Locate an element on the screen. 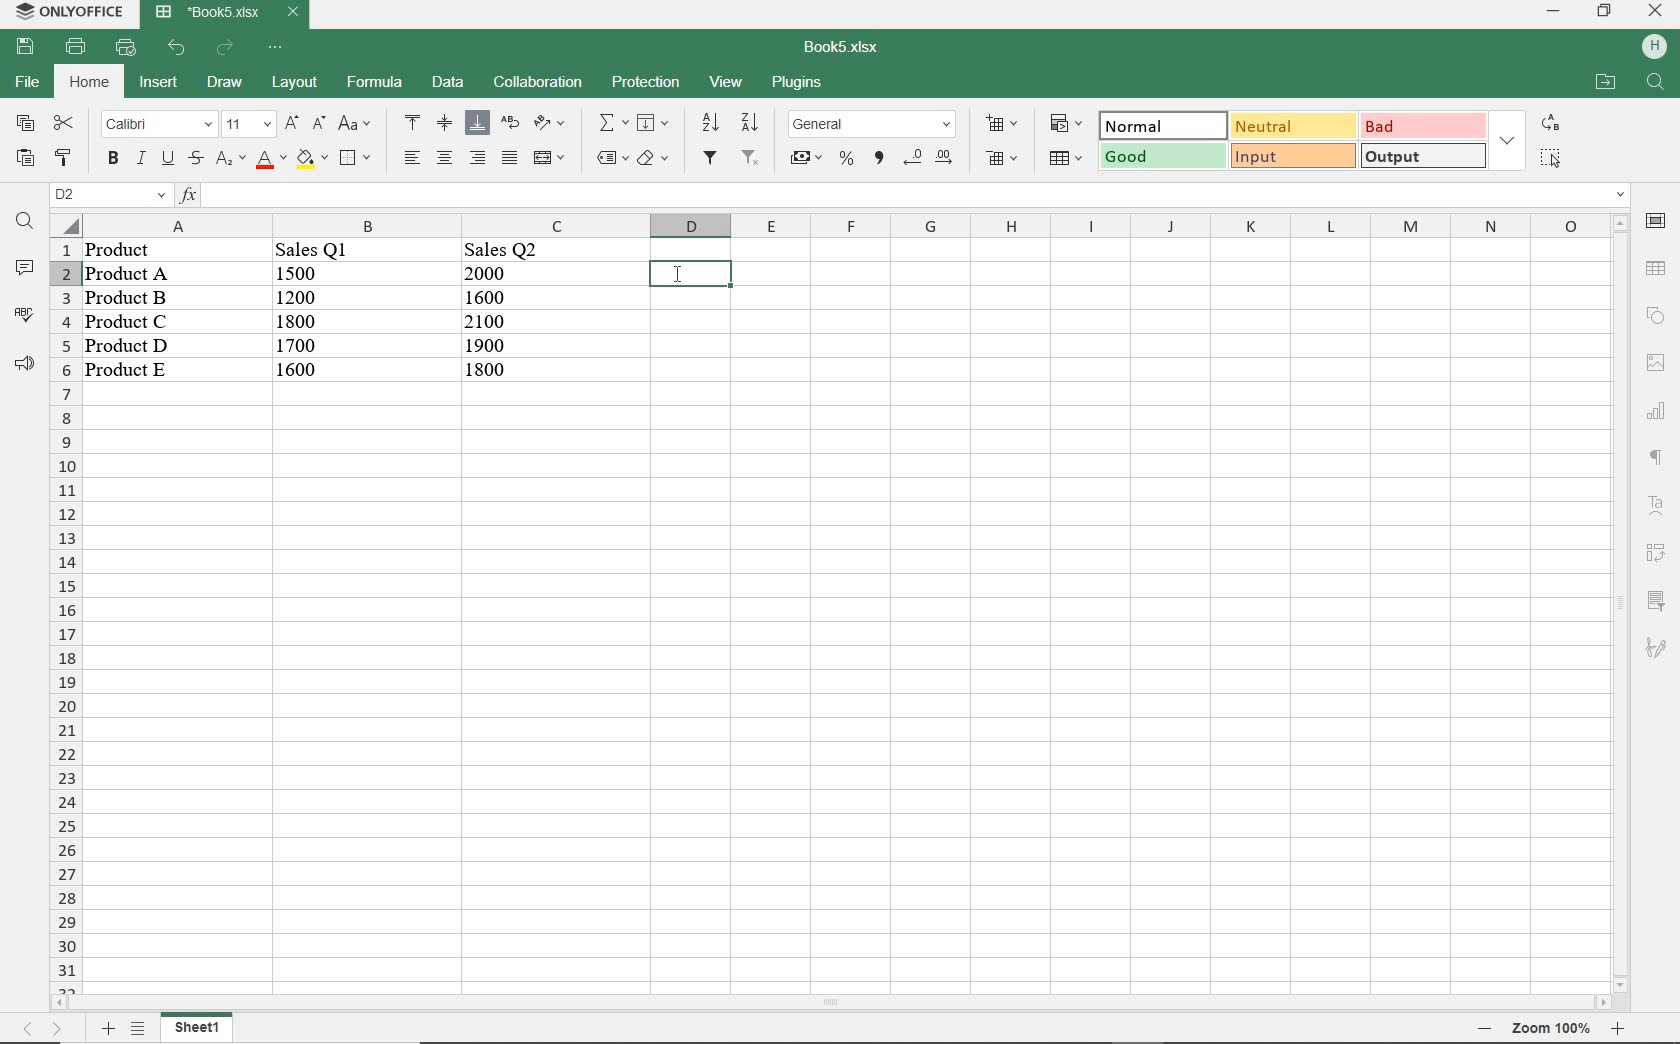  copy is located at coordinates (25, 122).